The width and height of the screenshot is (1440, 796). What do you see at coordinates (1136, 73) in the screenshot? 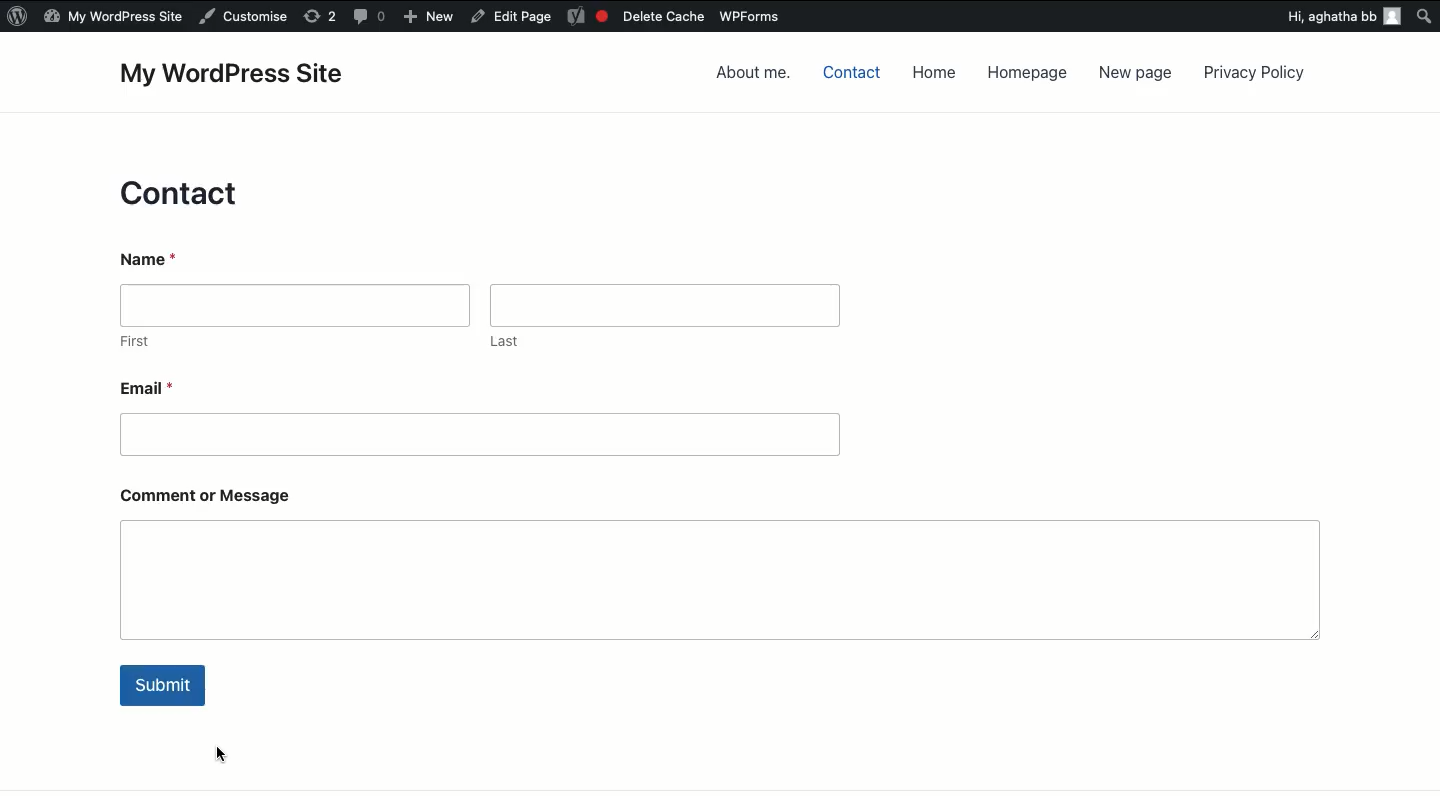
I see `New page` at bounding box center [1136, 73].